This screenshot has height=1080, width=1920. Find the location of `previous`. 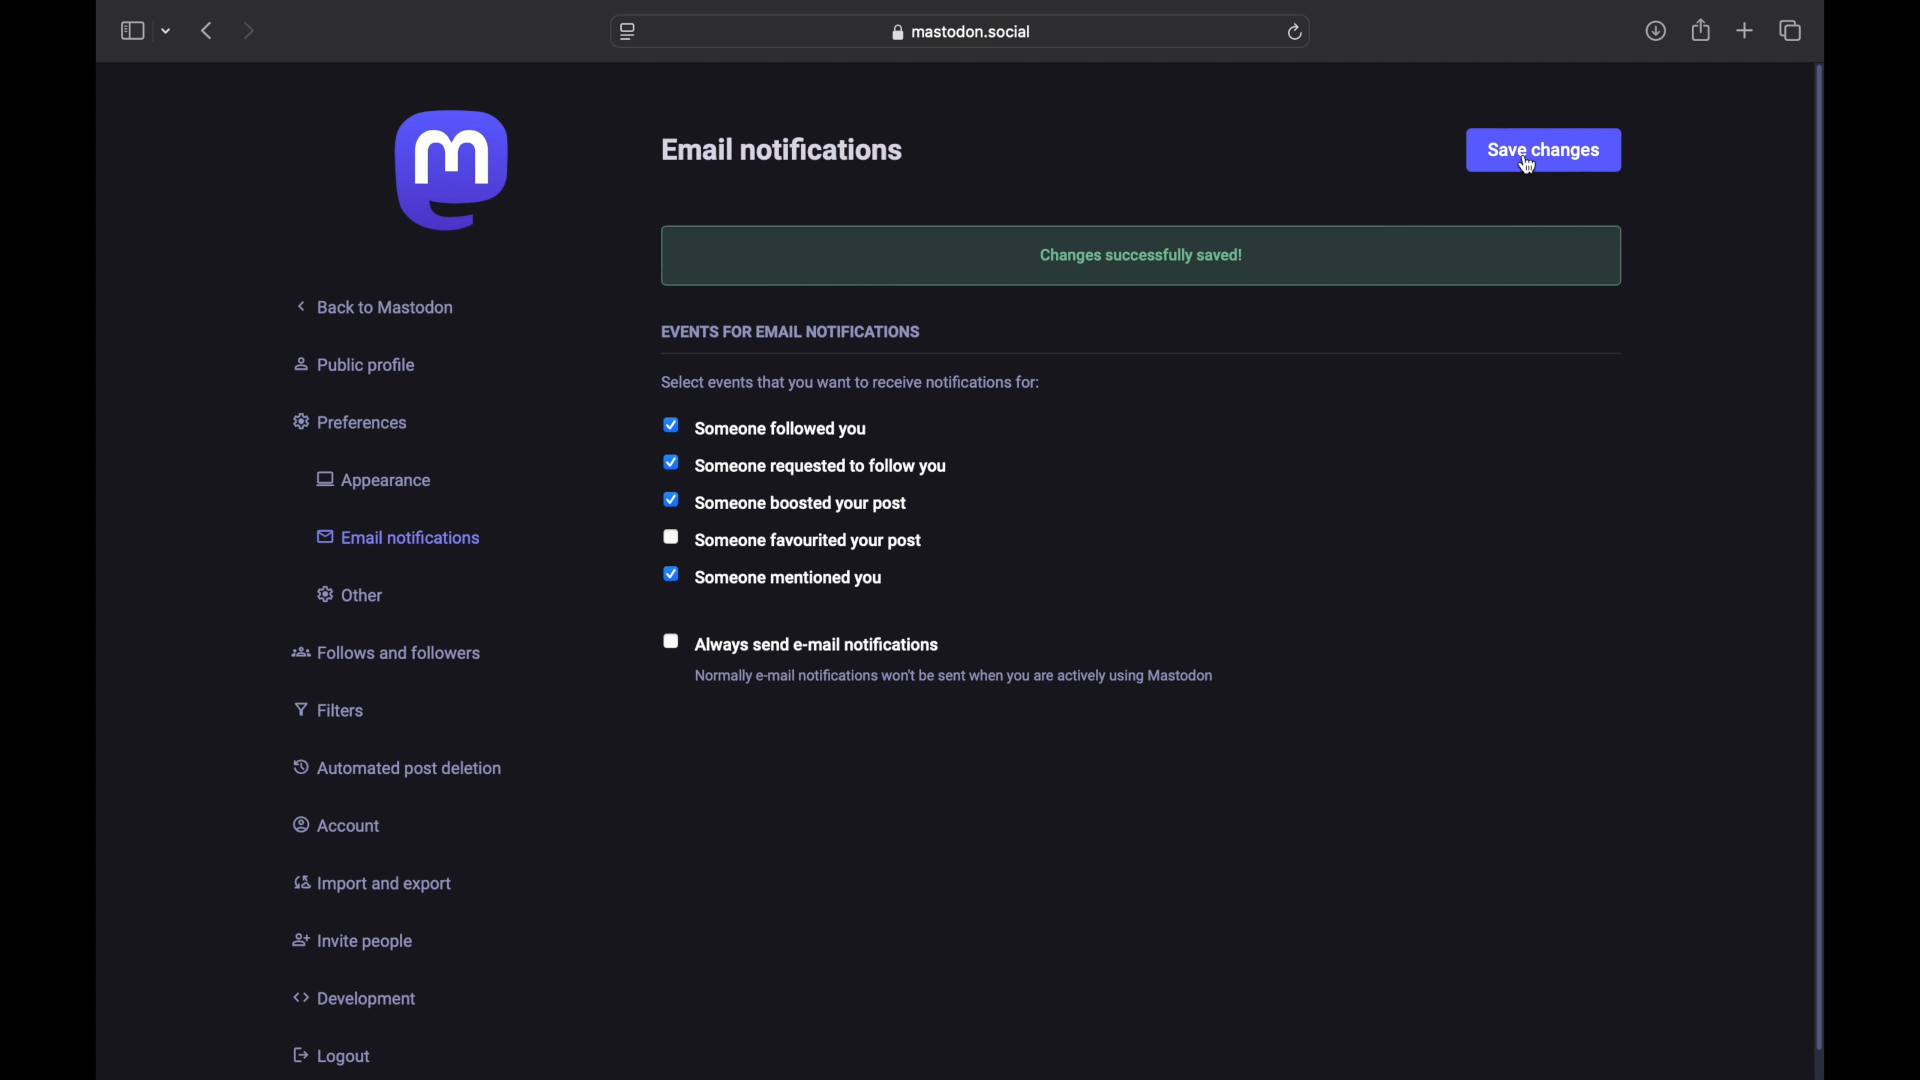

previous is located at coordinates (206, 30).